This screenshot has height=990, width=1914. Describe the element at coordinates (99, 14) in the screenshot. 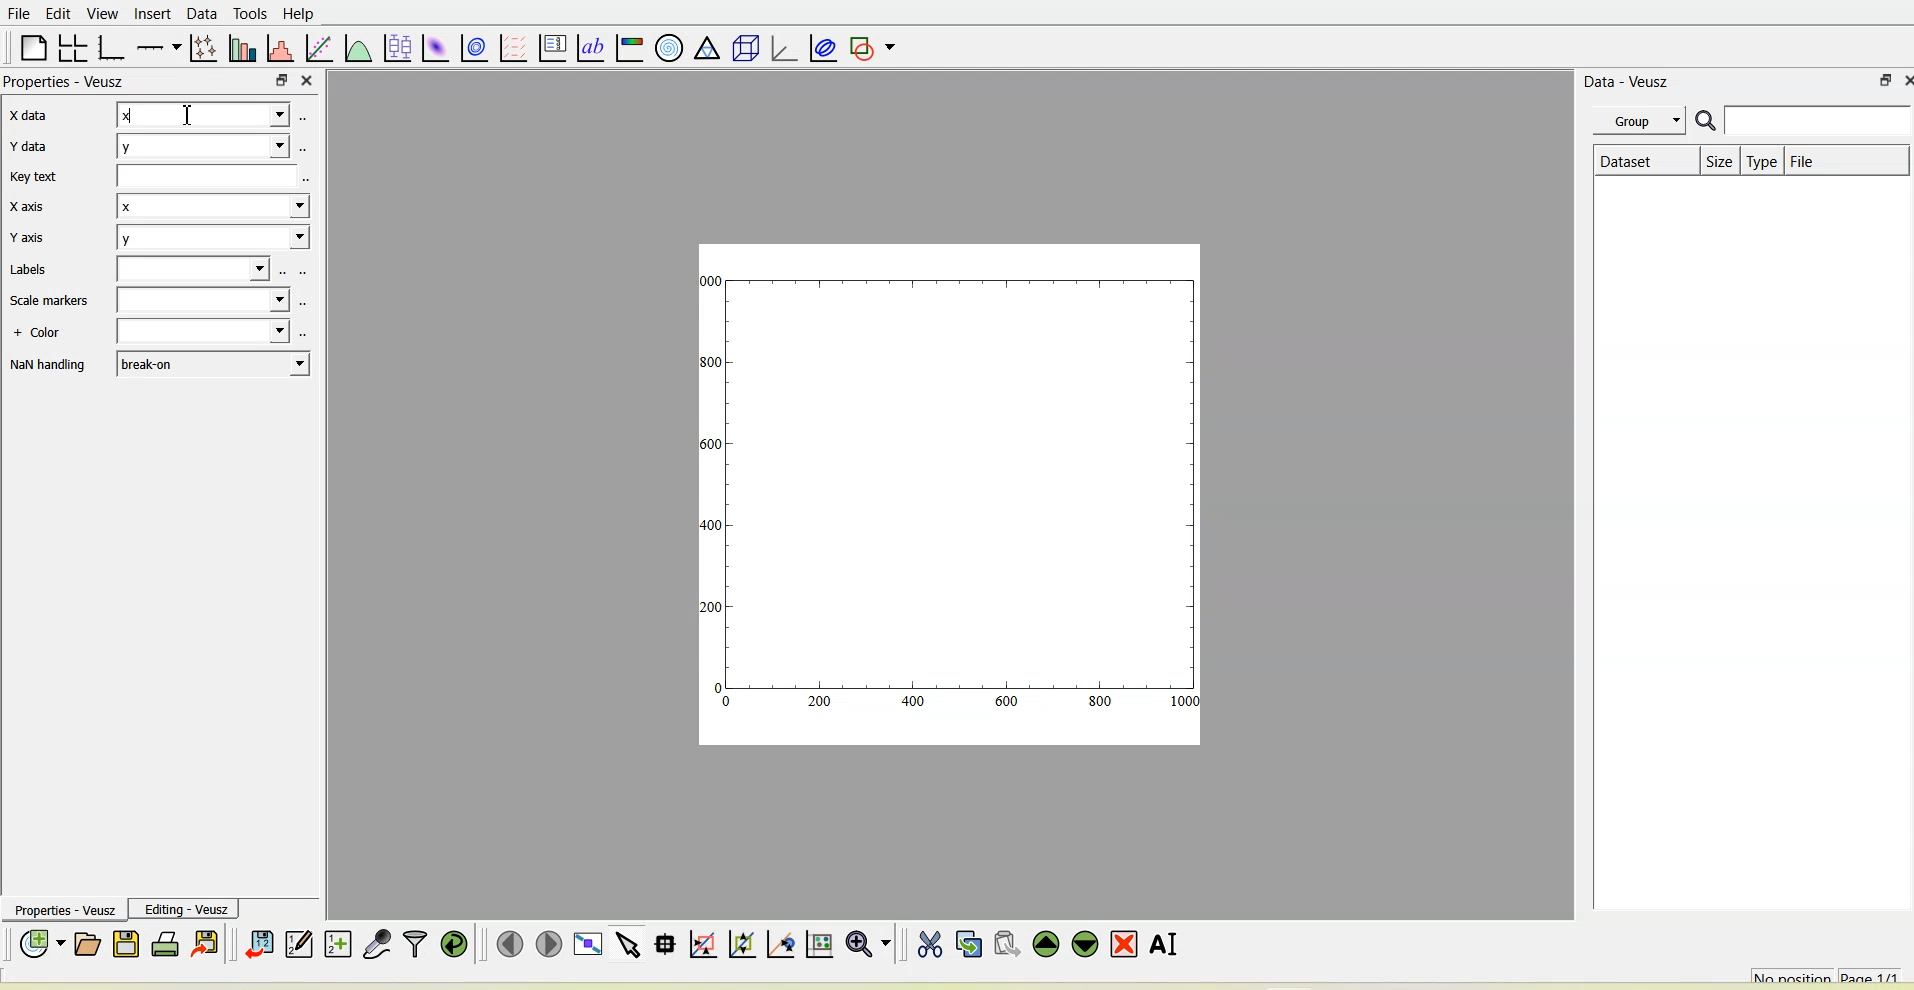

I see `View` at that location.